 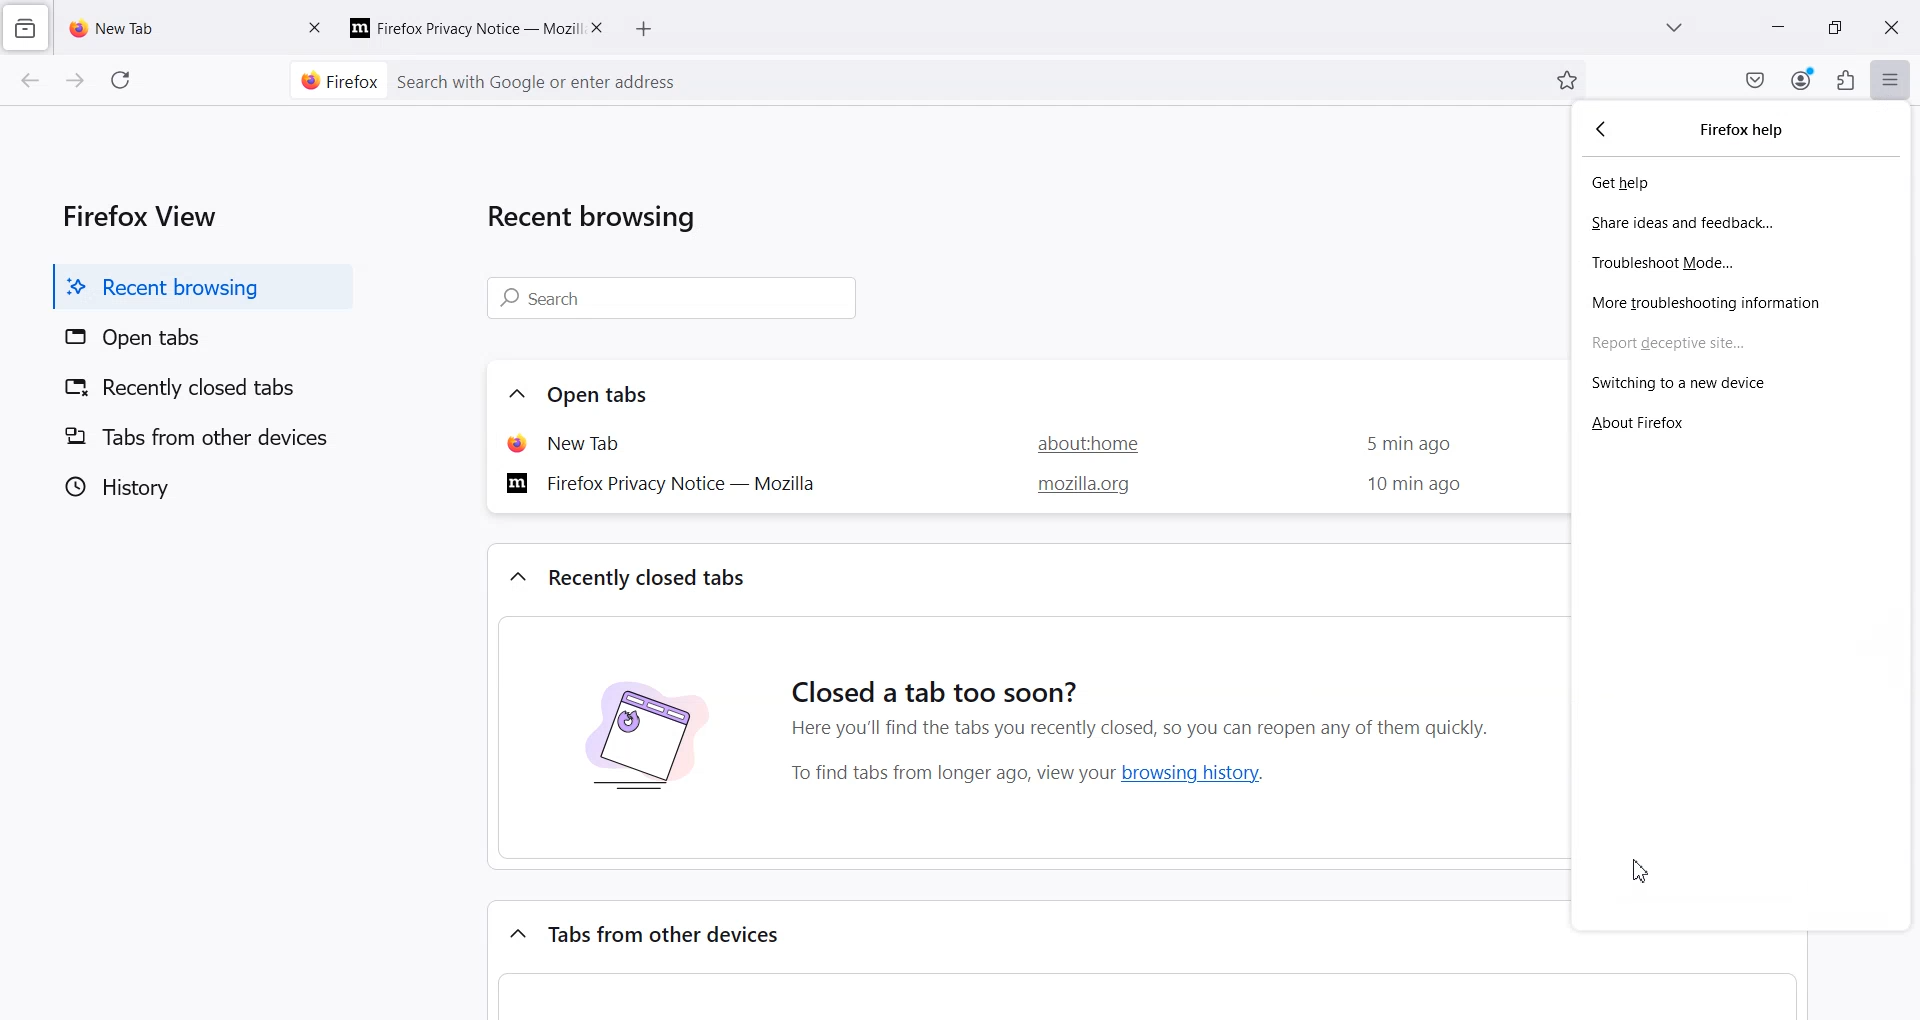 I want to click on firefox Logo , so click(x=332, y=80).